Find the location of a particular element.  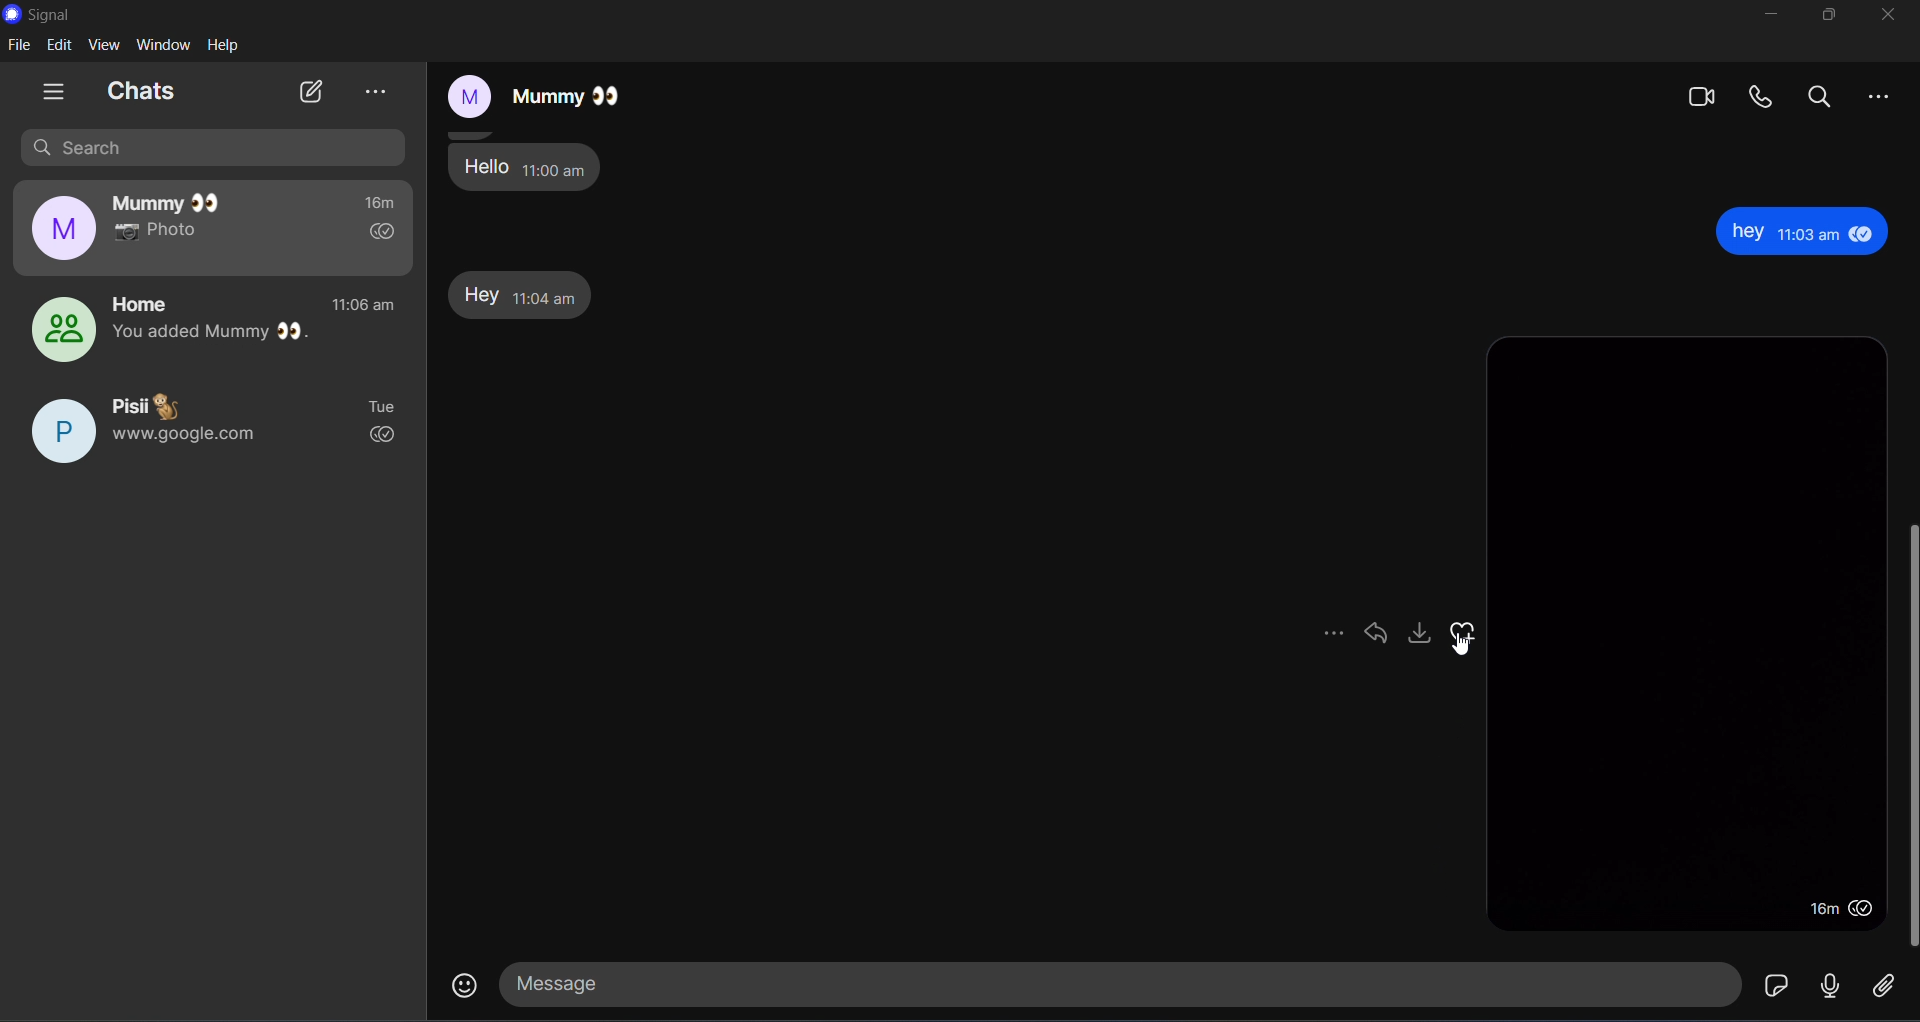

emojis is located at coordinates (1468, 630).